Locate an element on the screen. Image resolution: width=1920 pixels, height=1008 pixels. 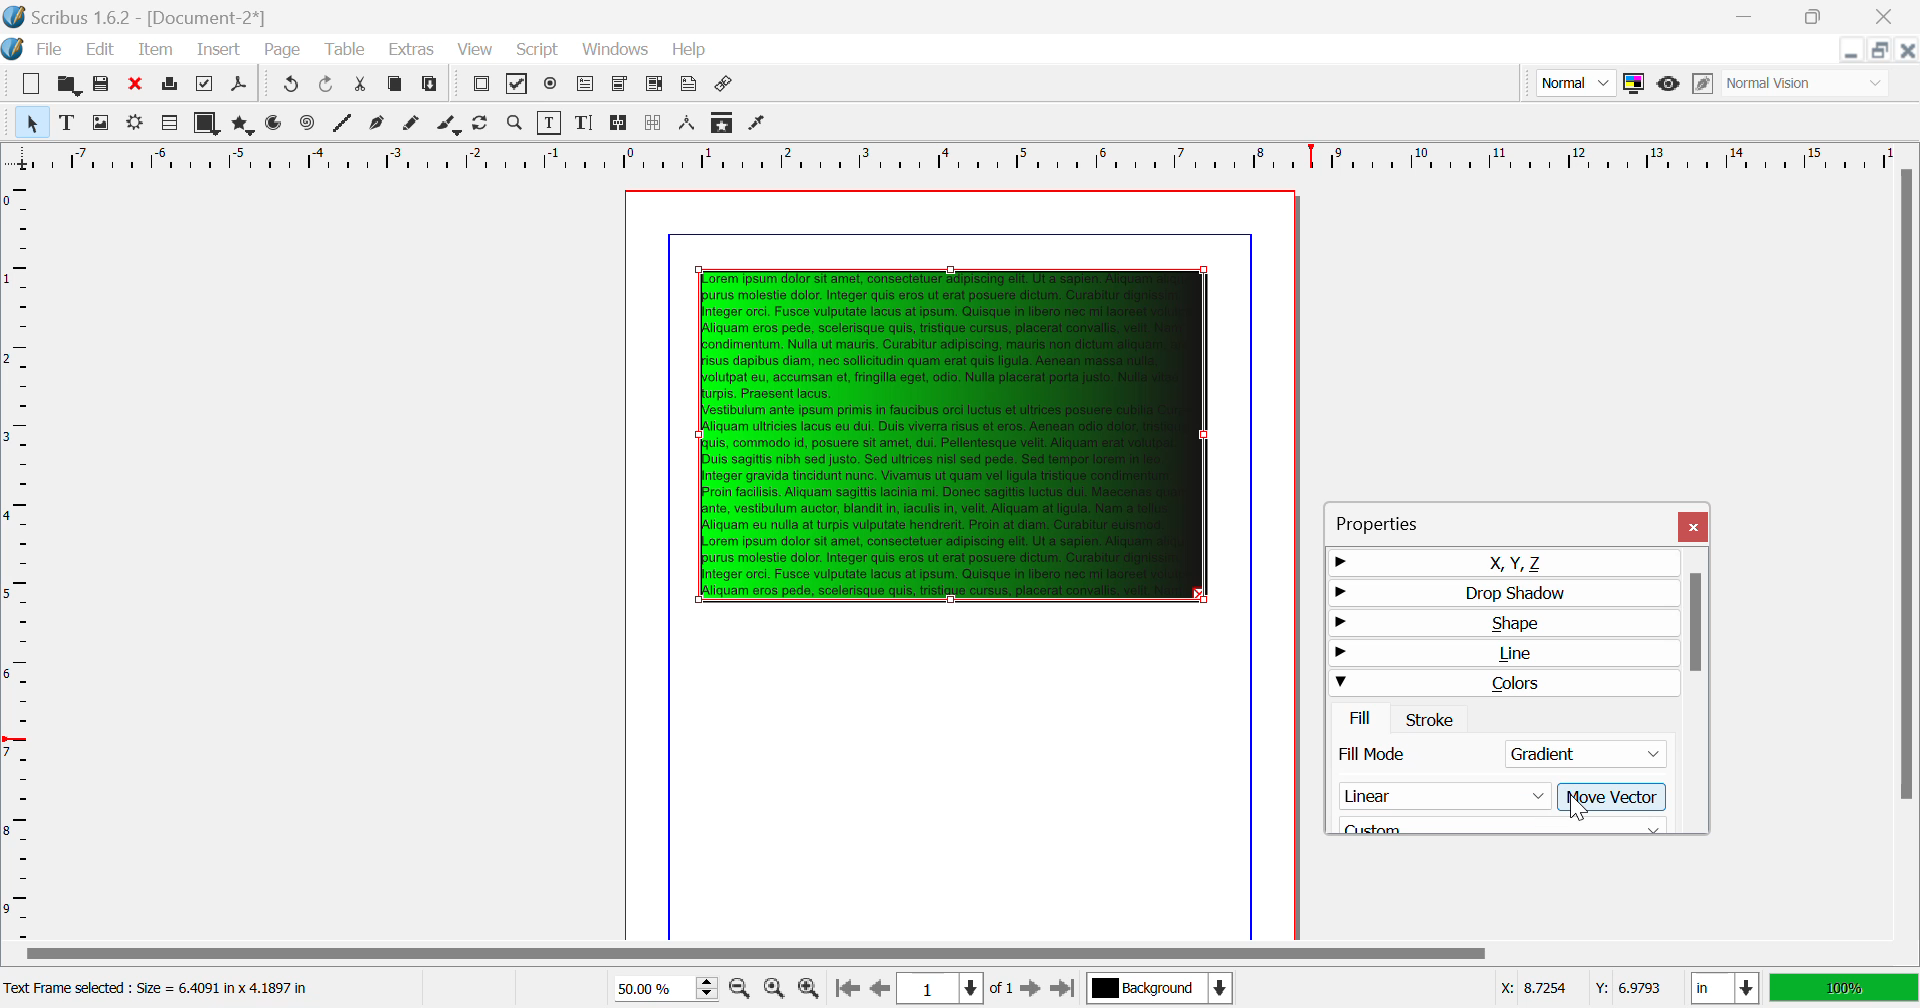
Horizontal Page Margins is located at coordinates (19, 557).